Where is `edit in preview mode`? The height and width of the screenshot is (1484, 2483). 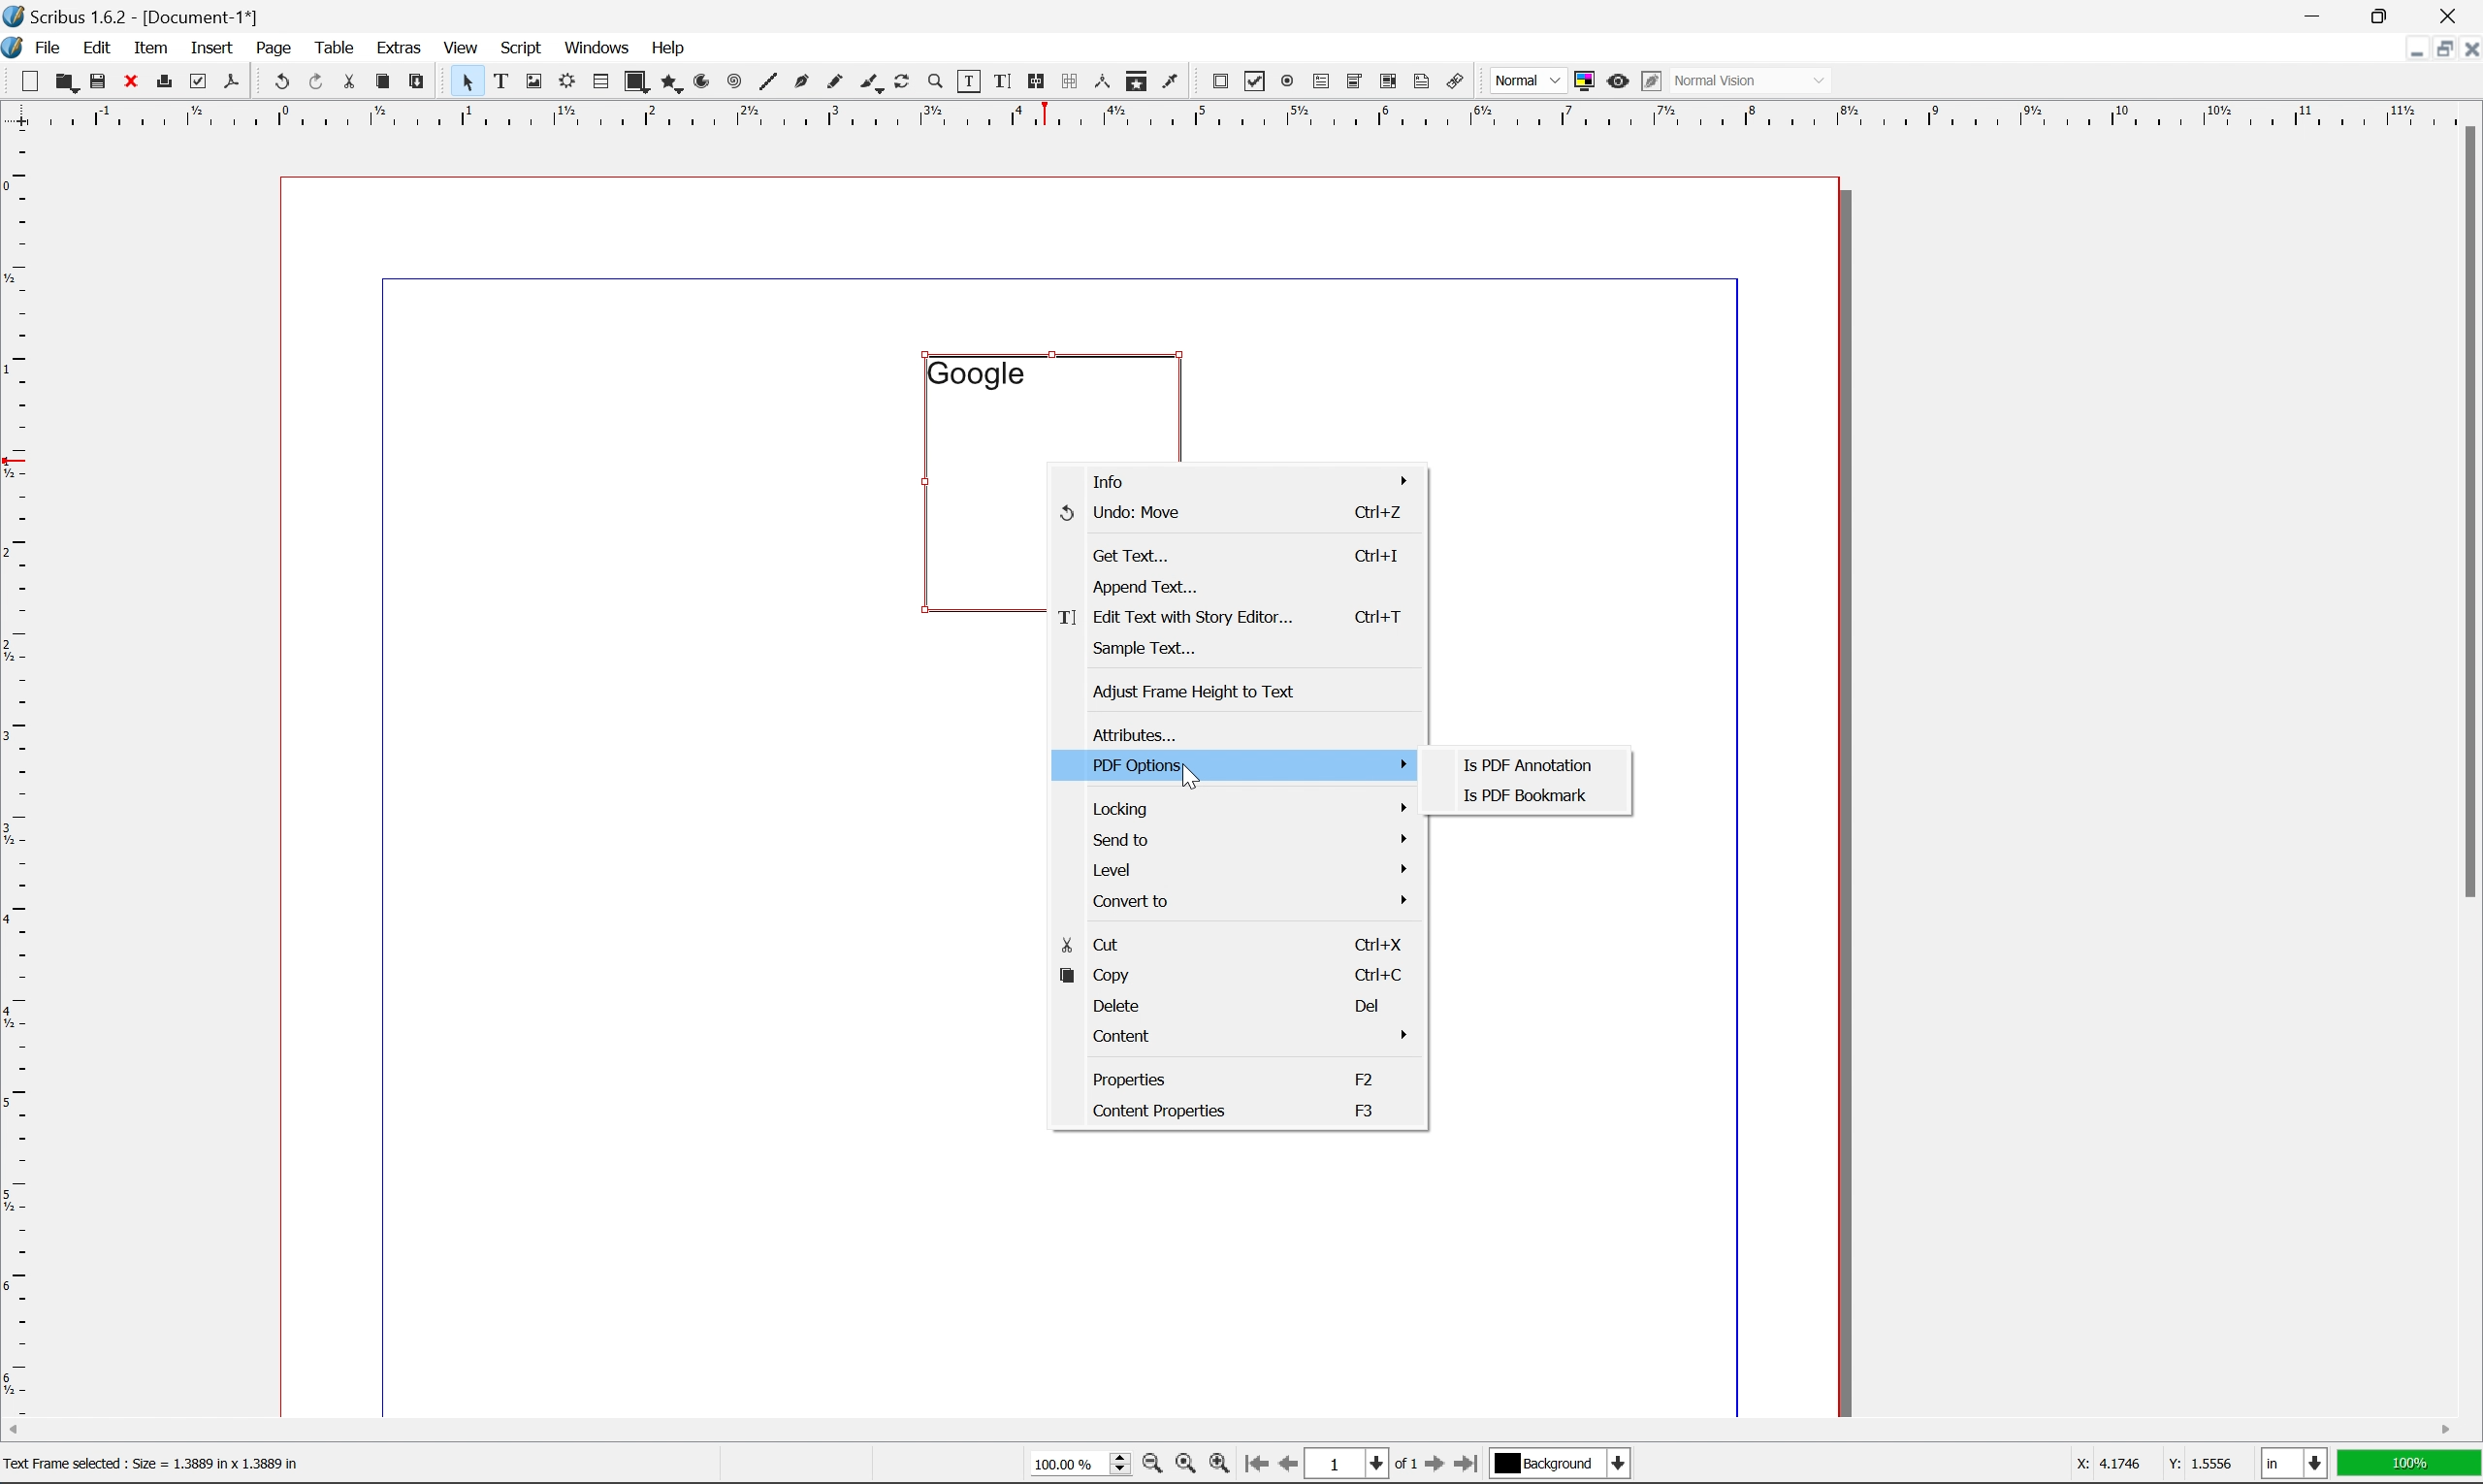
edit in preview mode is located at coordinates (1651, 82).